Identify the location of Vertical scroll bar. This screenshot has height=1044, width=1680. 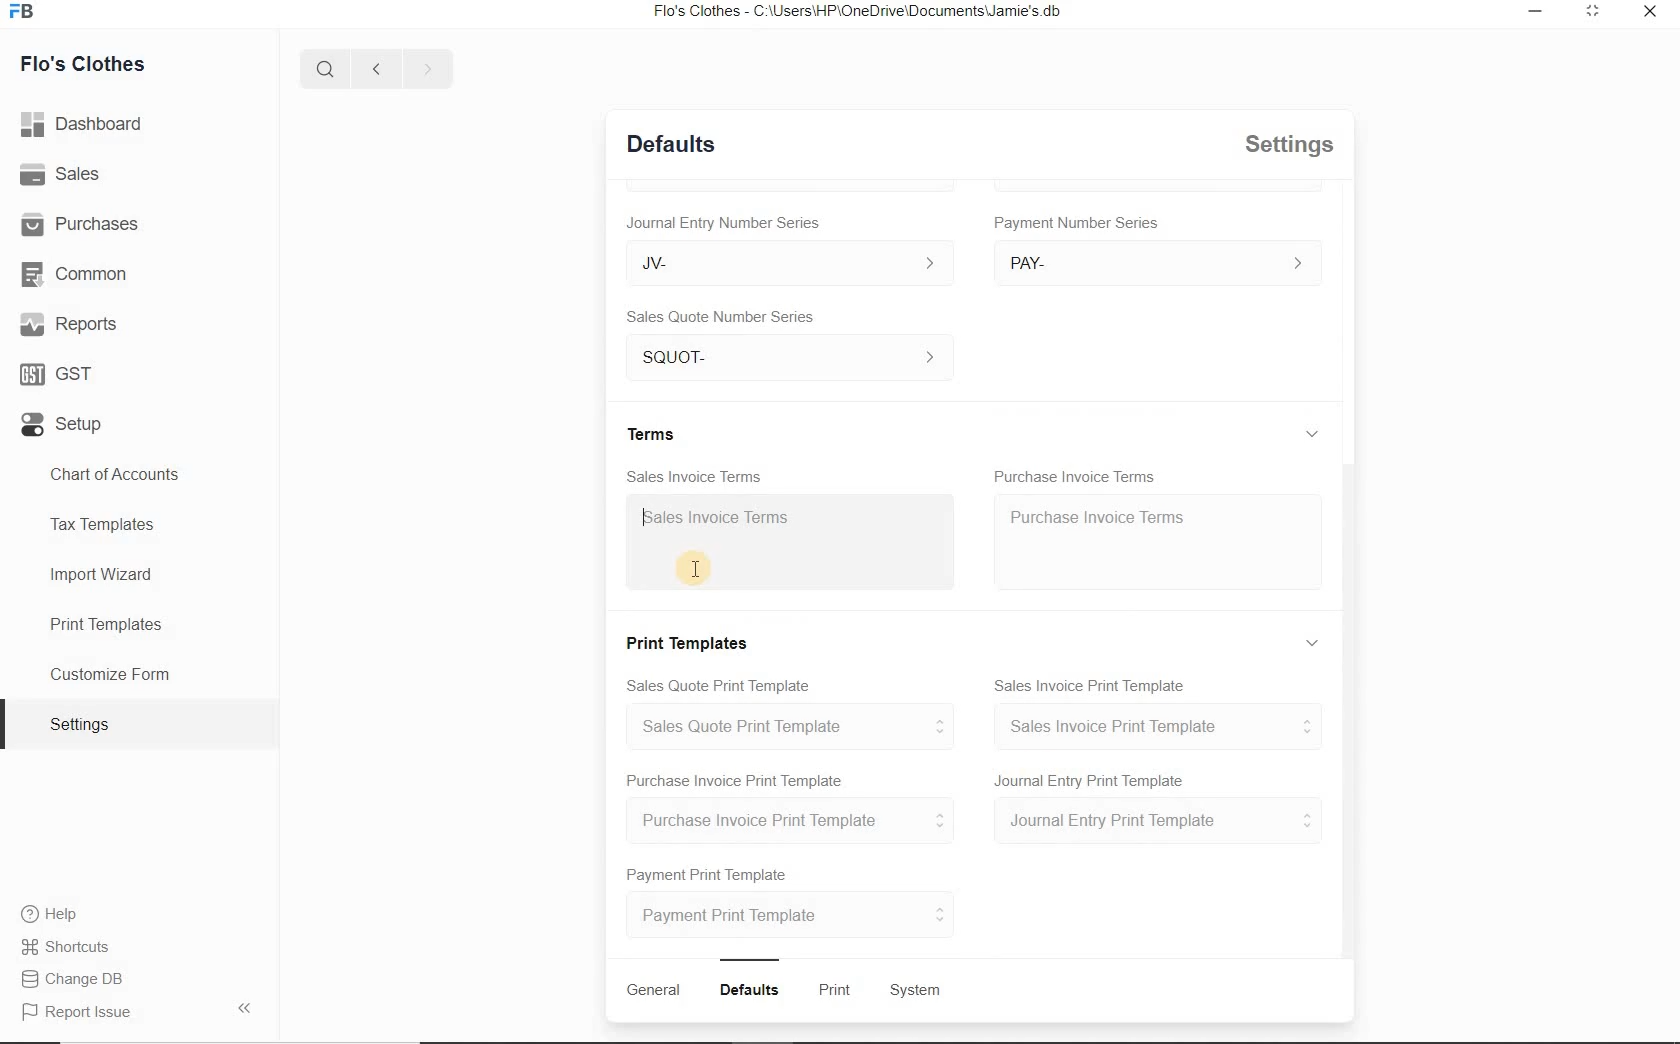
(1345, 711).